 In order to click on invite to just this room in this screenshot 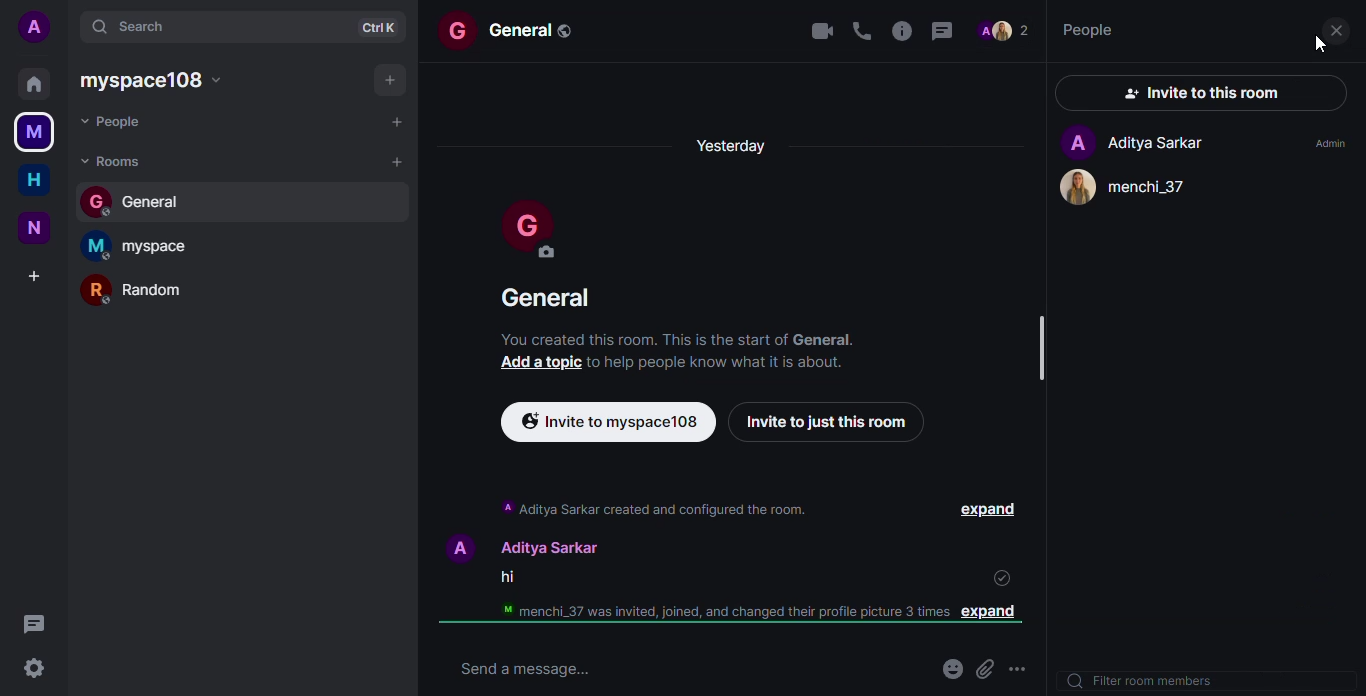, I will do `click(830, 422)`.